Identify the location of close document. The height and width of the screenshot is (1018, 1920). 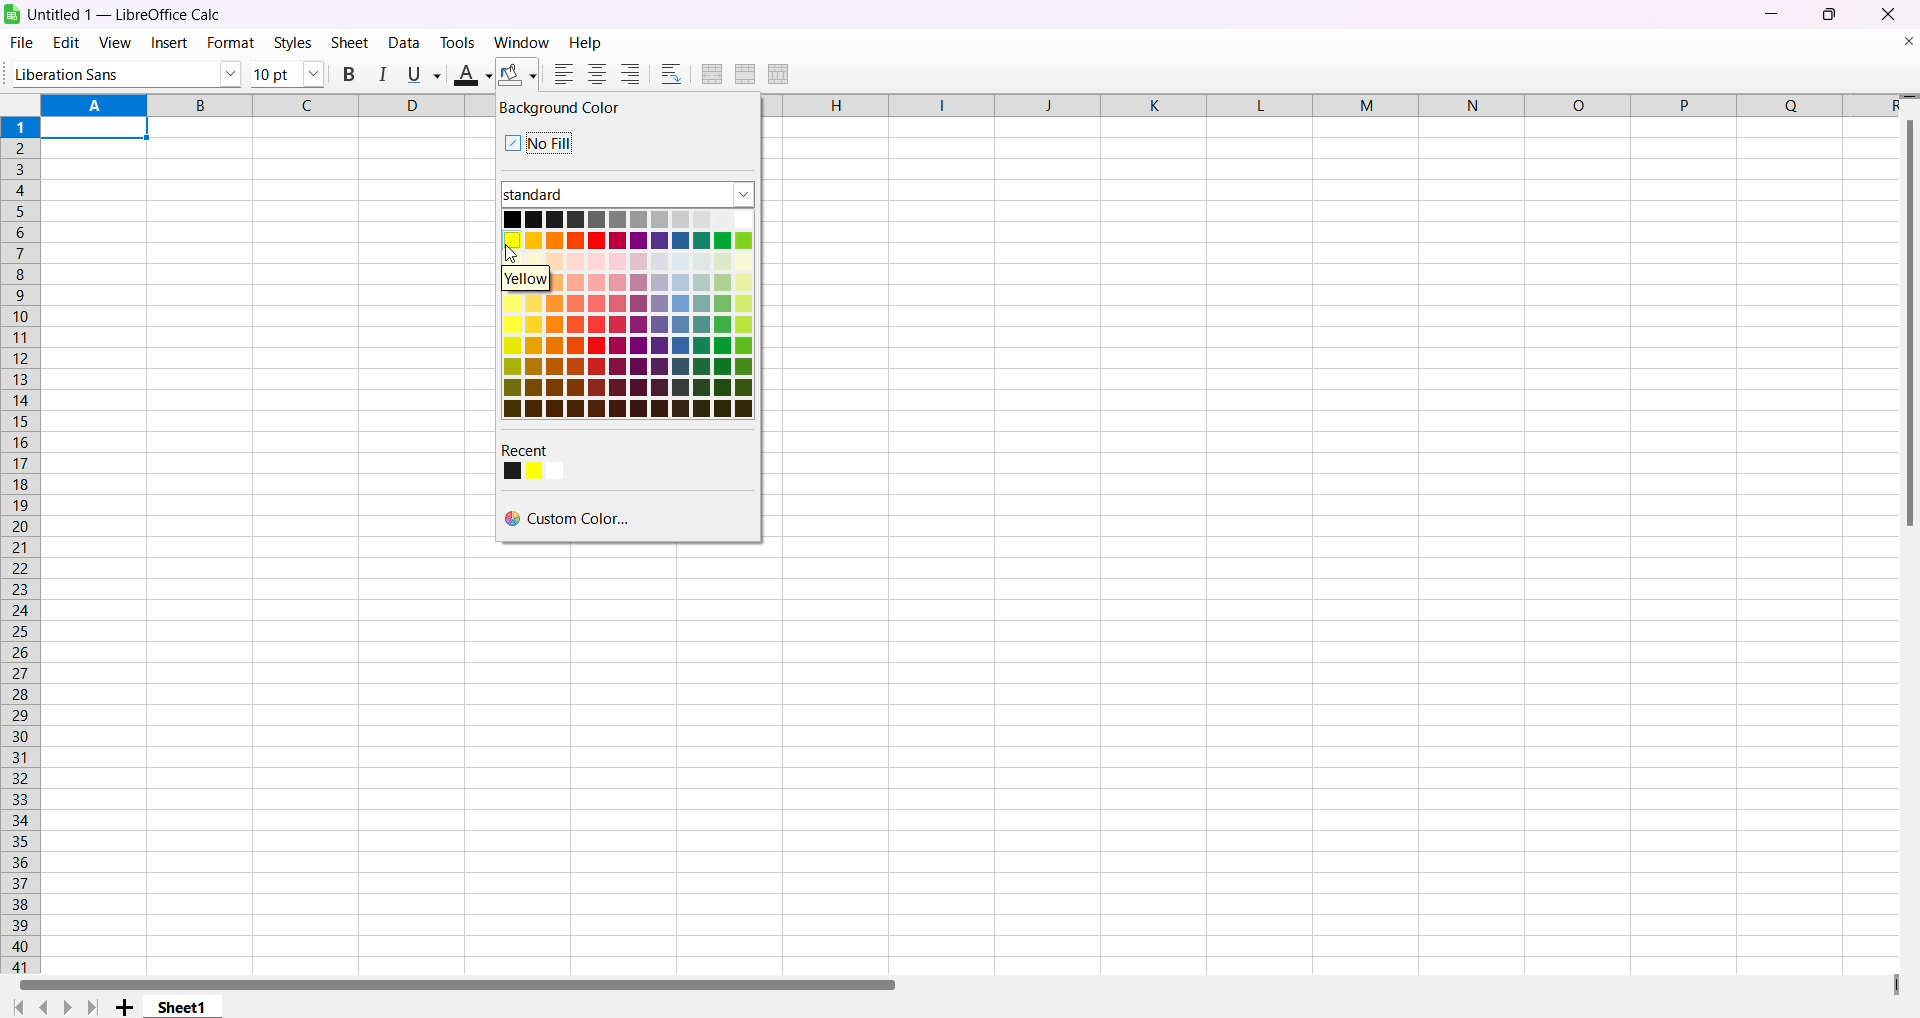
(1901, 42).